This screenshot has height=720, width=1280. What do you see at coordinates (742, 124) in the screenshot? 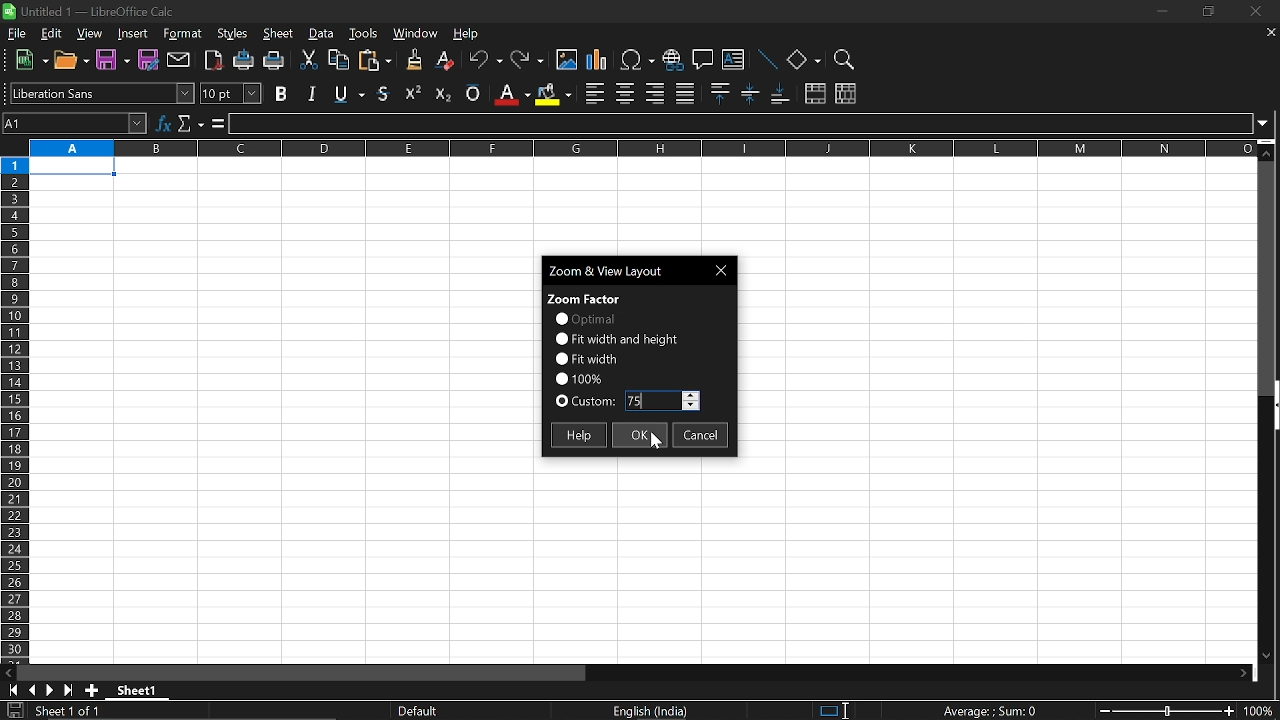
I see `input line` at bounding box center [742, 124].